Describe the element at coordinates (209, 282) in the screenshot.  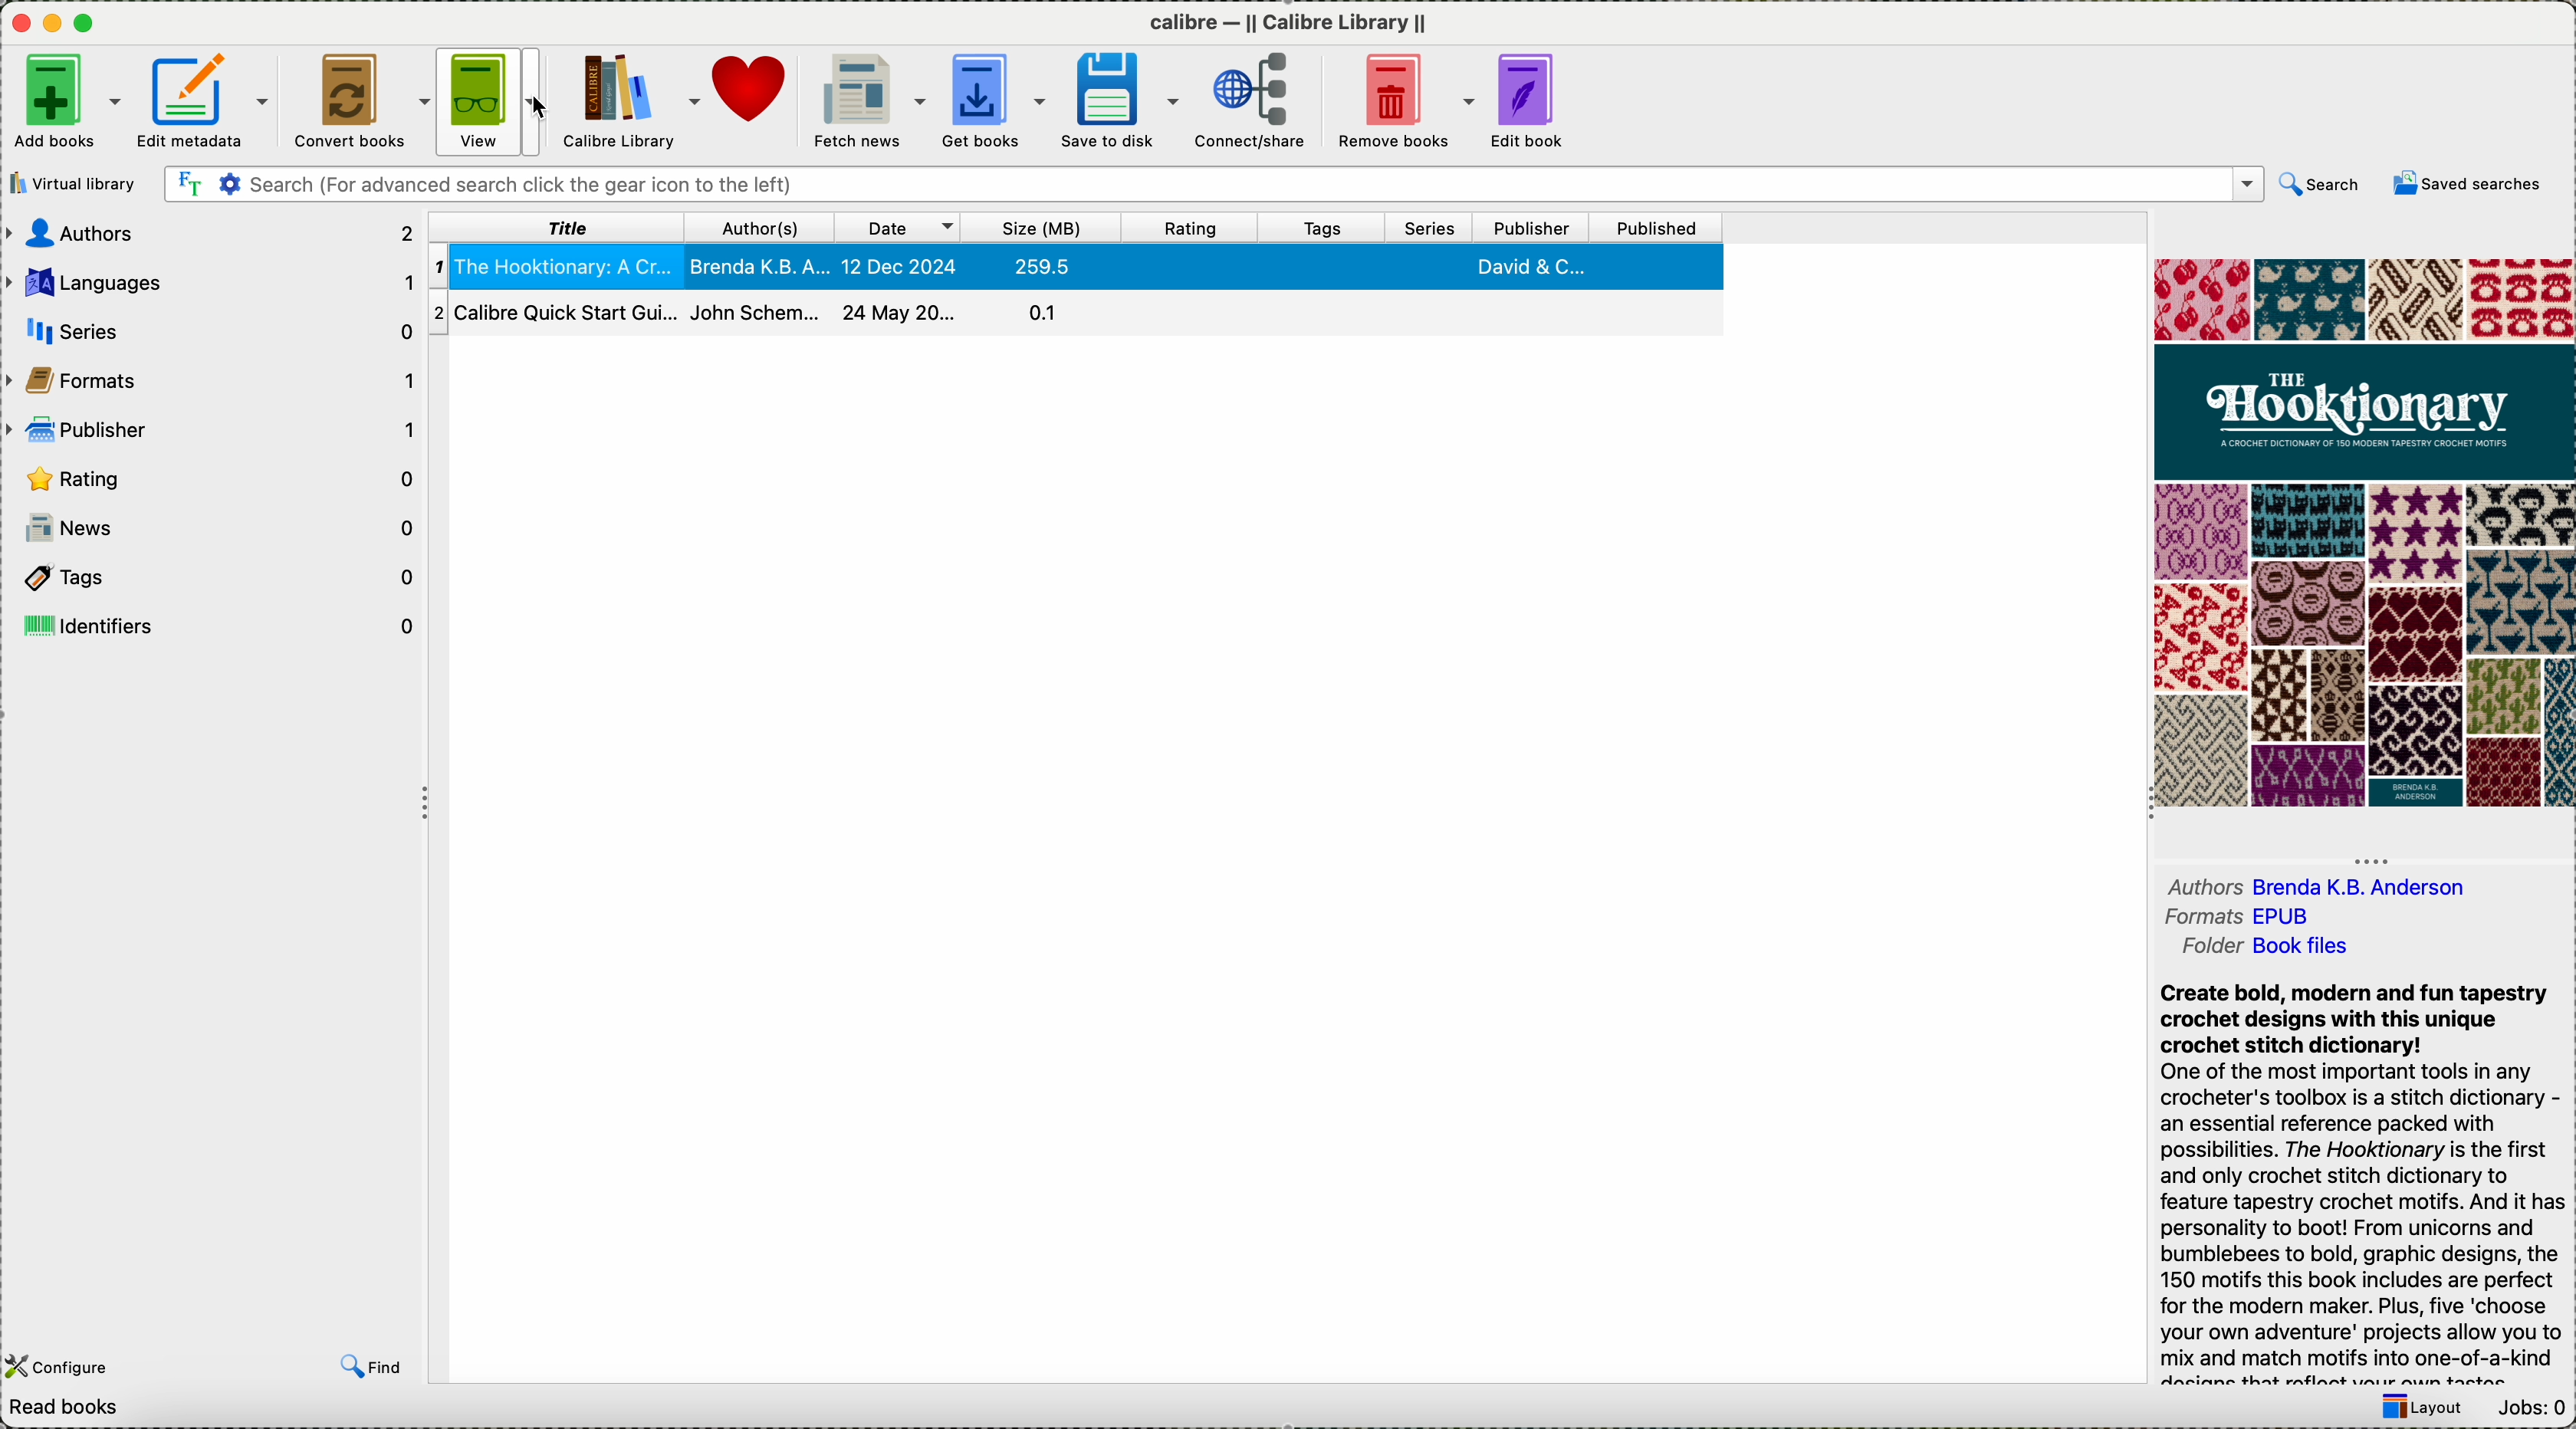
I see `languages` at that location.